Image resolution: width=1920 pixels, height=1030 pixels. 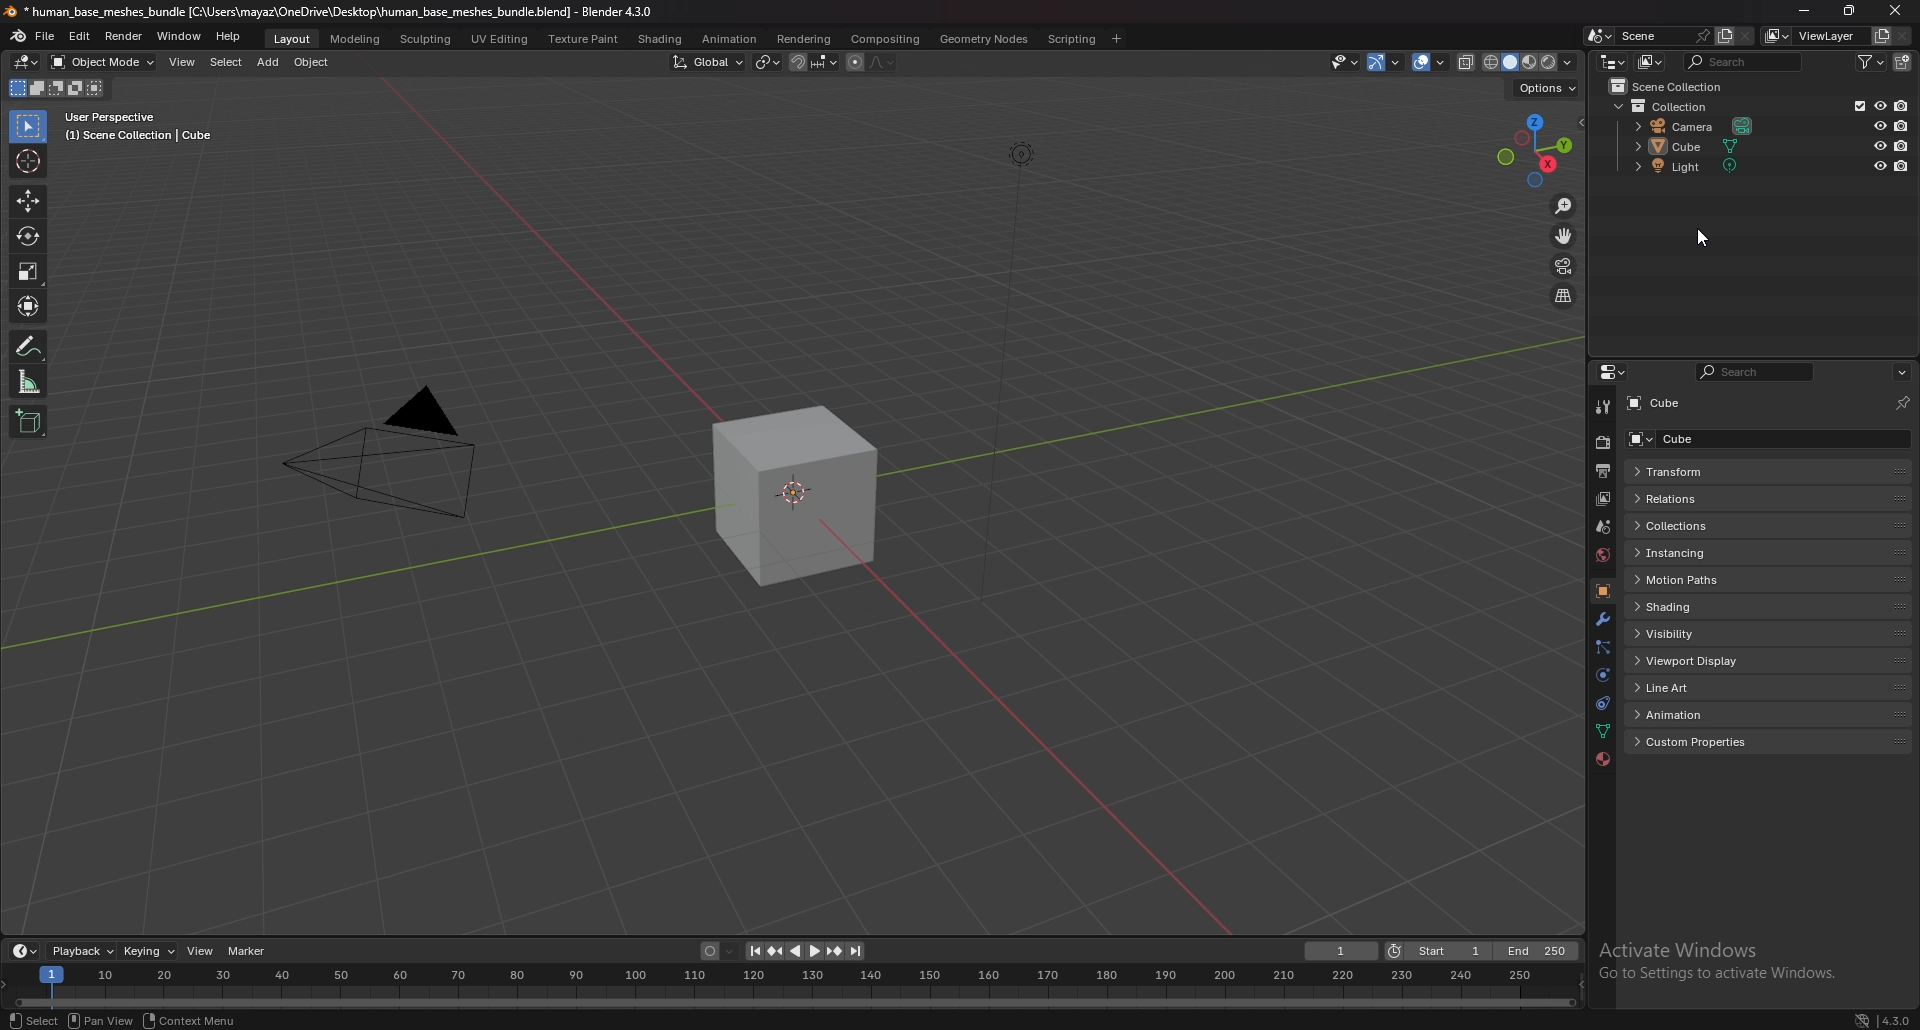 What do you see at coordinates (357, 40) in the screenshot?
I see `modeling` at bounding box center [357, 40].